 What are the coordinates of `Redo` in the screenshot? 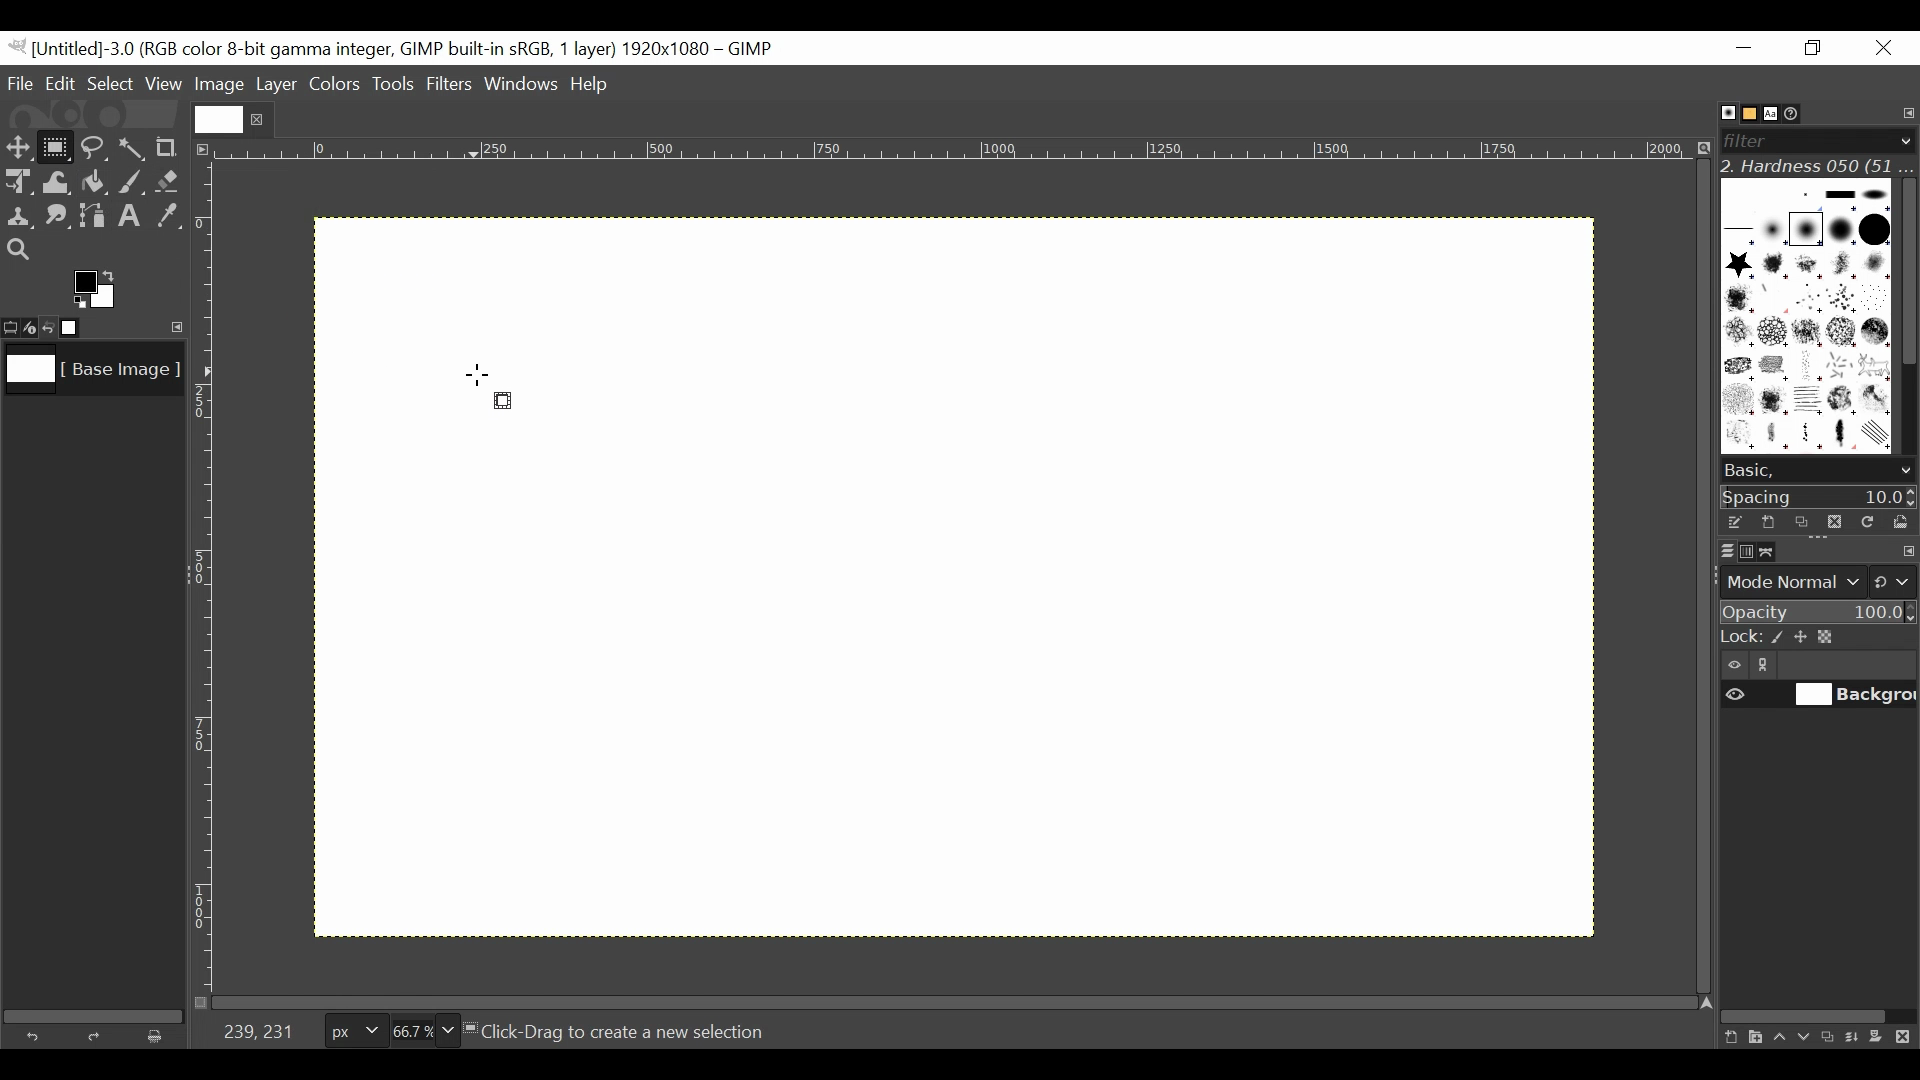 It's located at (98, 1036).